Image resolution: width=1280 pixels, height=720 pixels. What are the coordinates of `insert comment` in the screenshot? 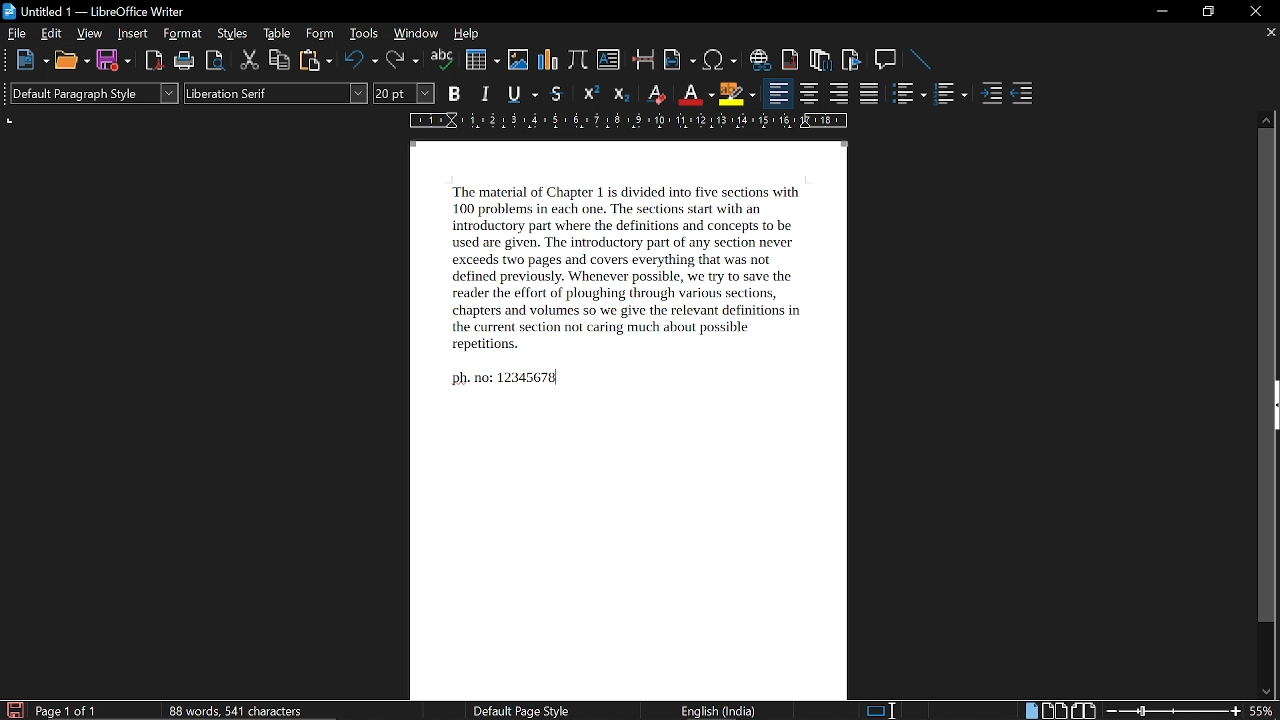 It's located at (885, 59).